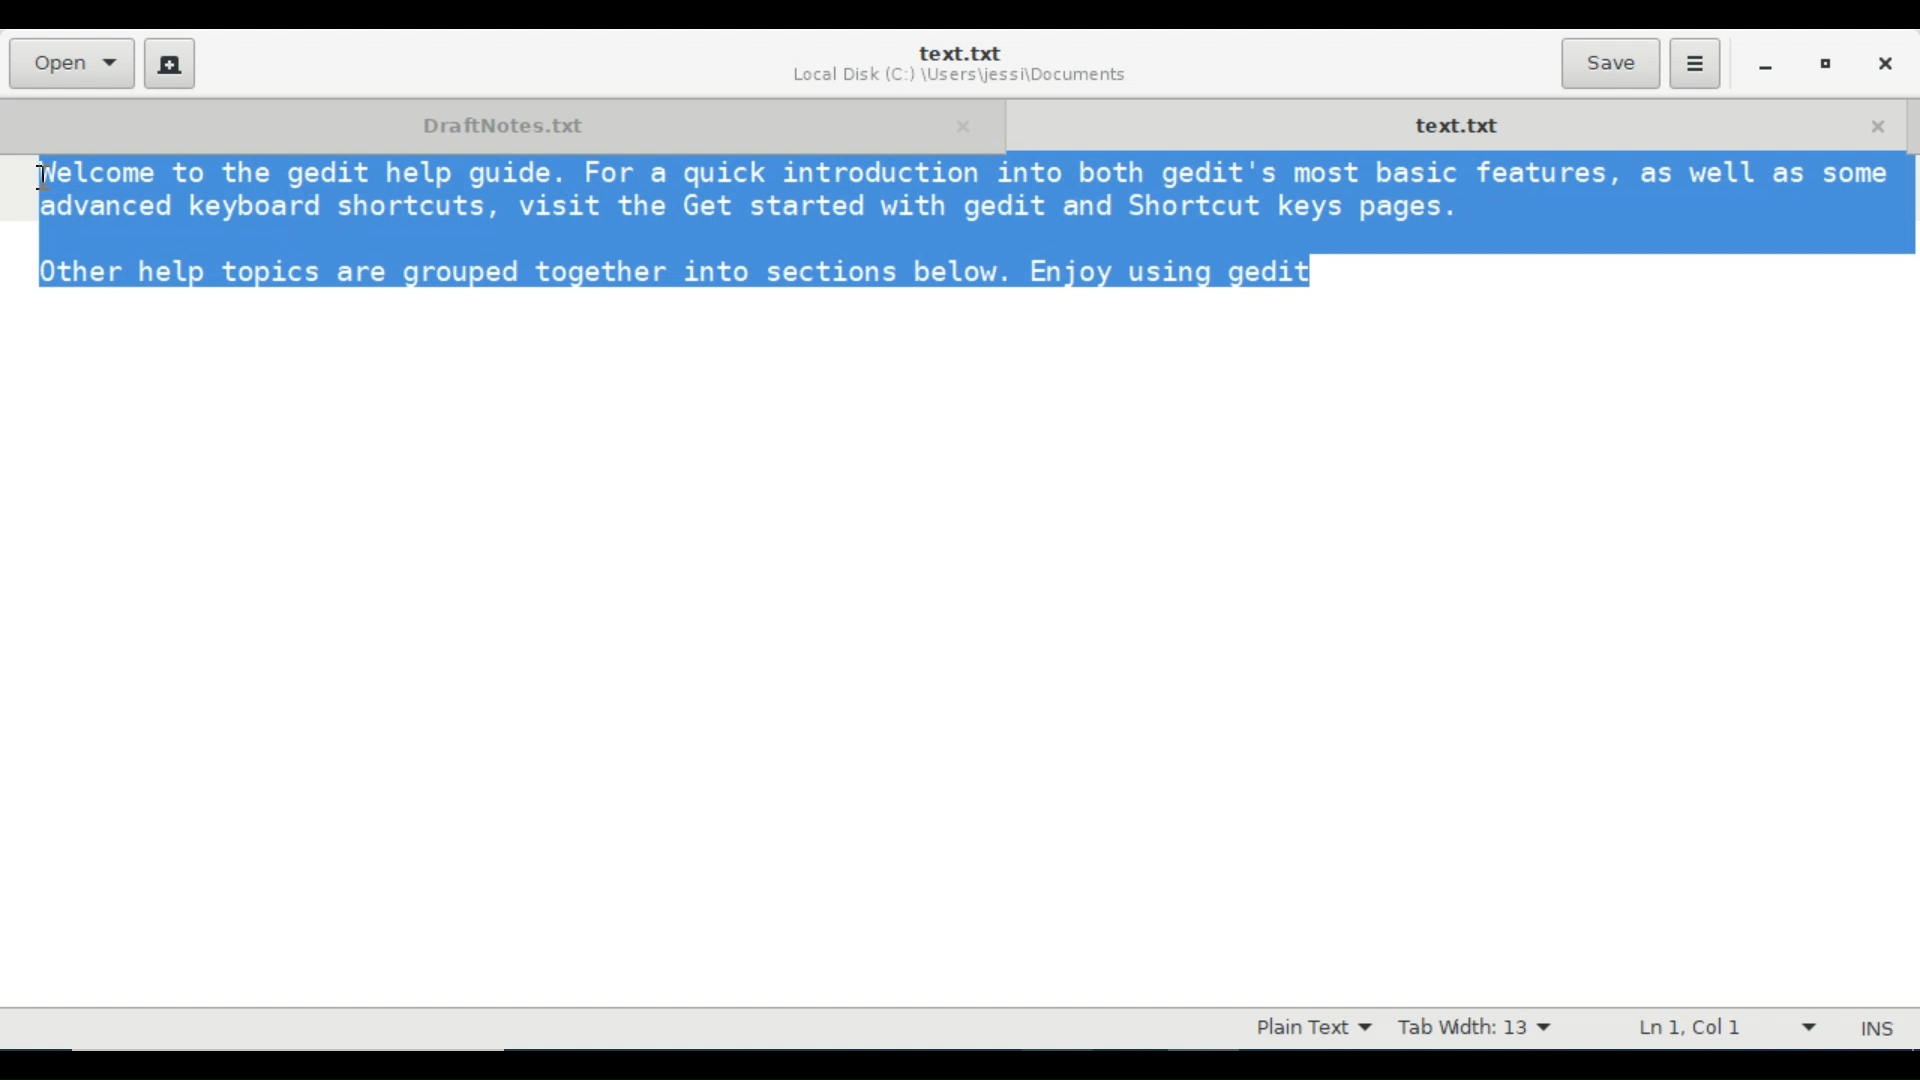 The width and height of the screenshot is (1920, 1080). I want to click on Create New, so click(170, 63).